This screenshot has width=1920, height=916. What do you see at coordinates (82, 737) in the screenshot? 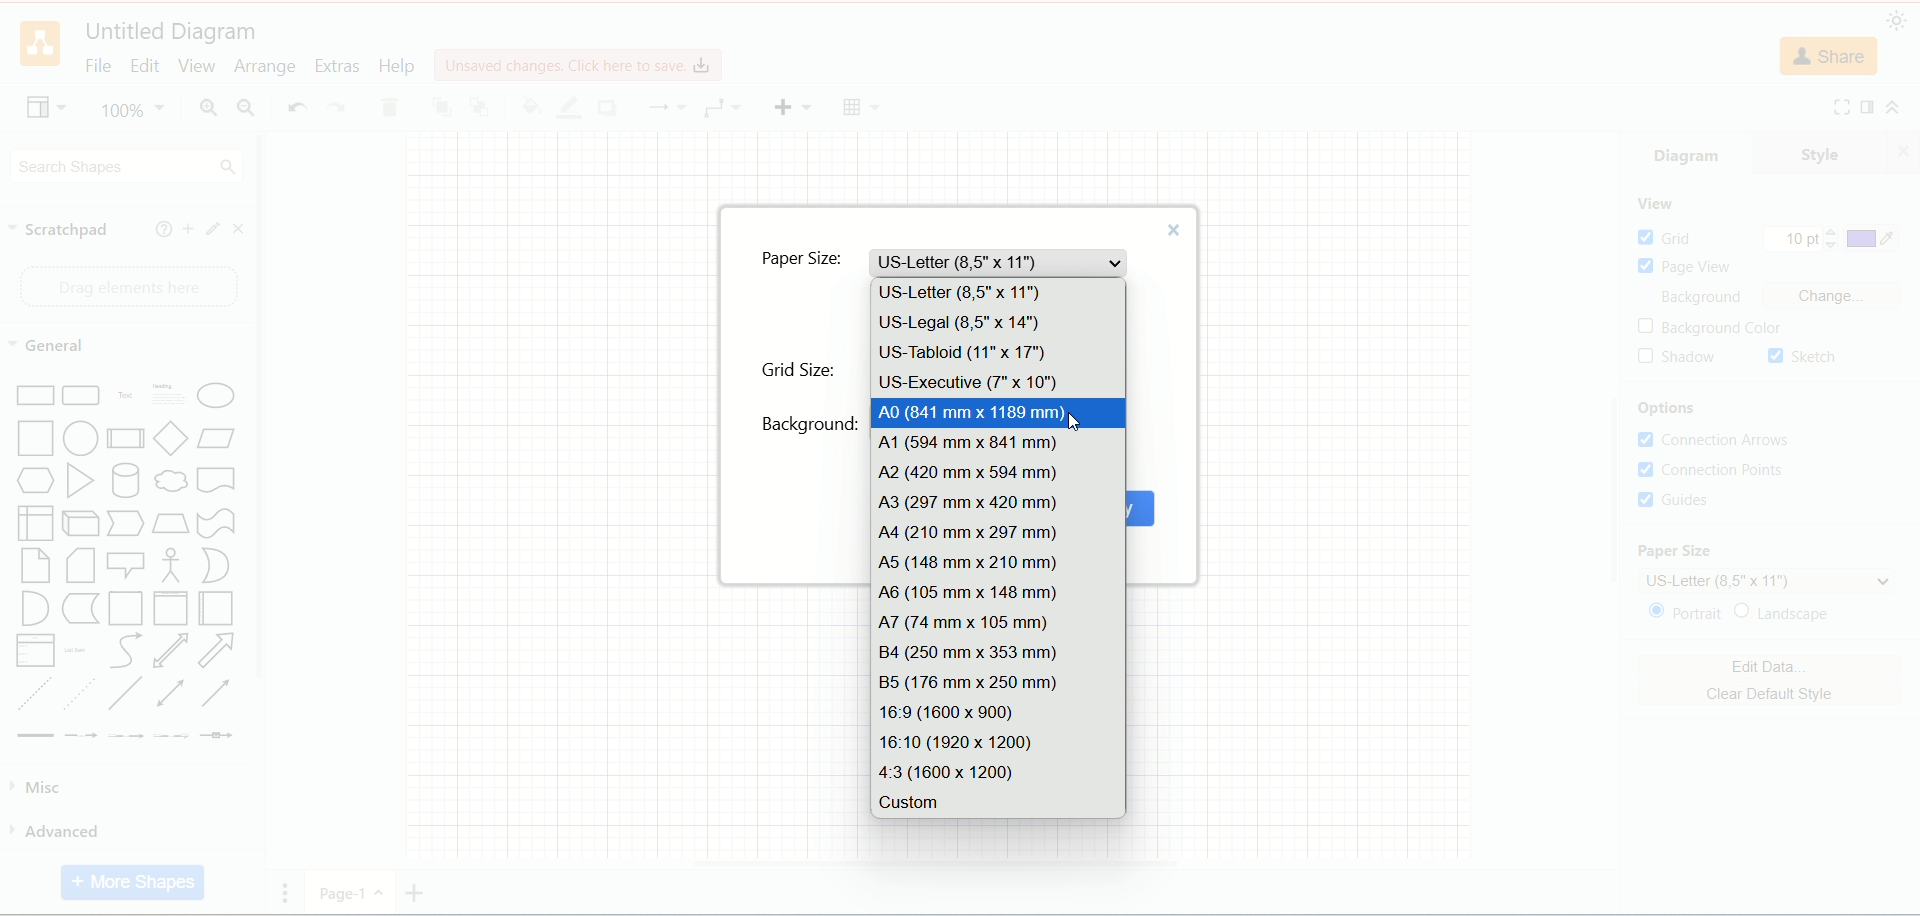
I see `Connector with Label` at bounding box center [82, 737].